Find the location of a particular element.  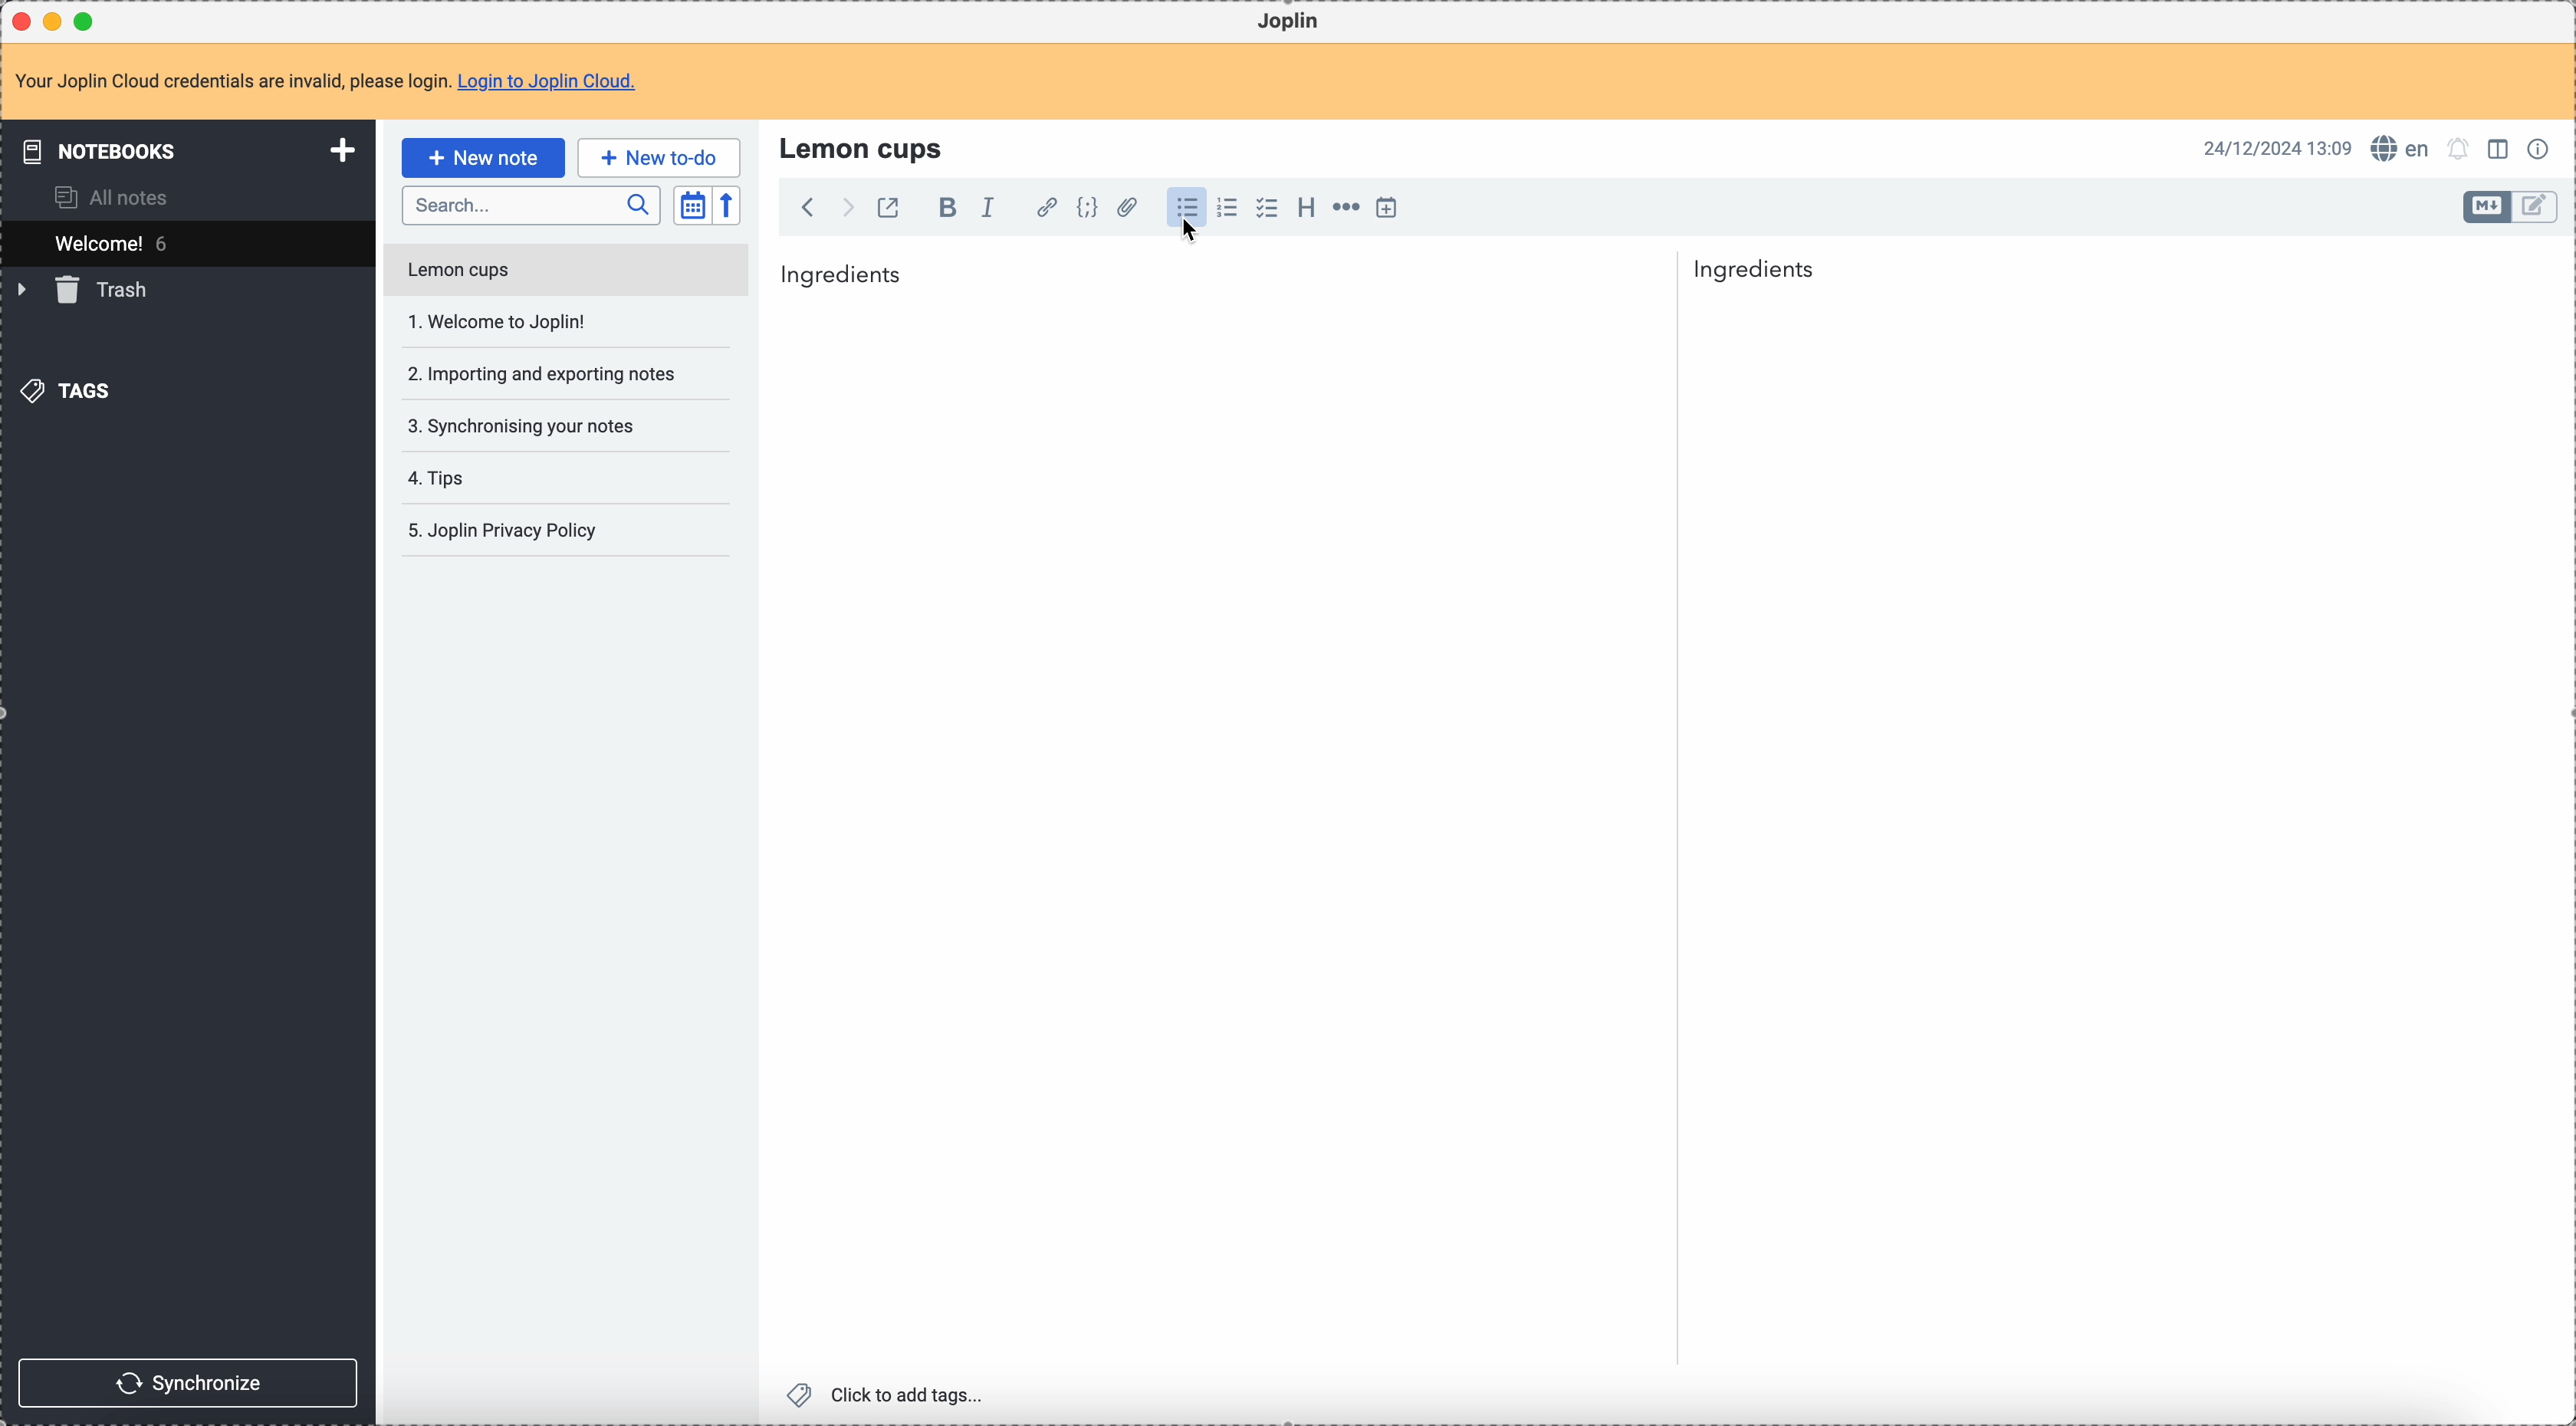

reverse sort order is located at coordinates (730, 206).